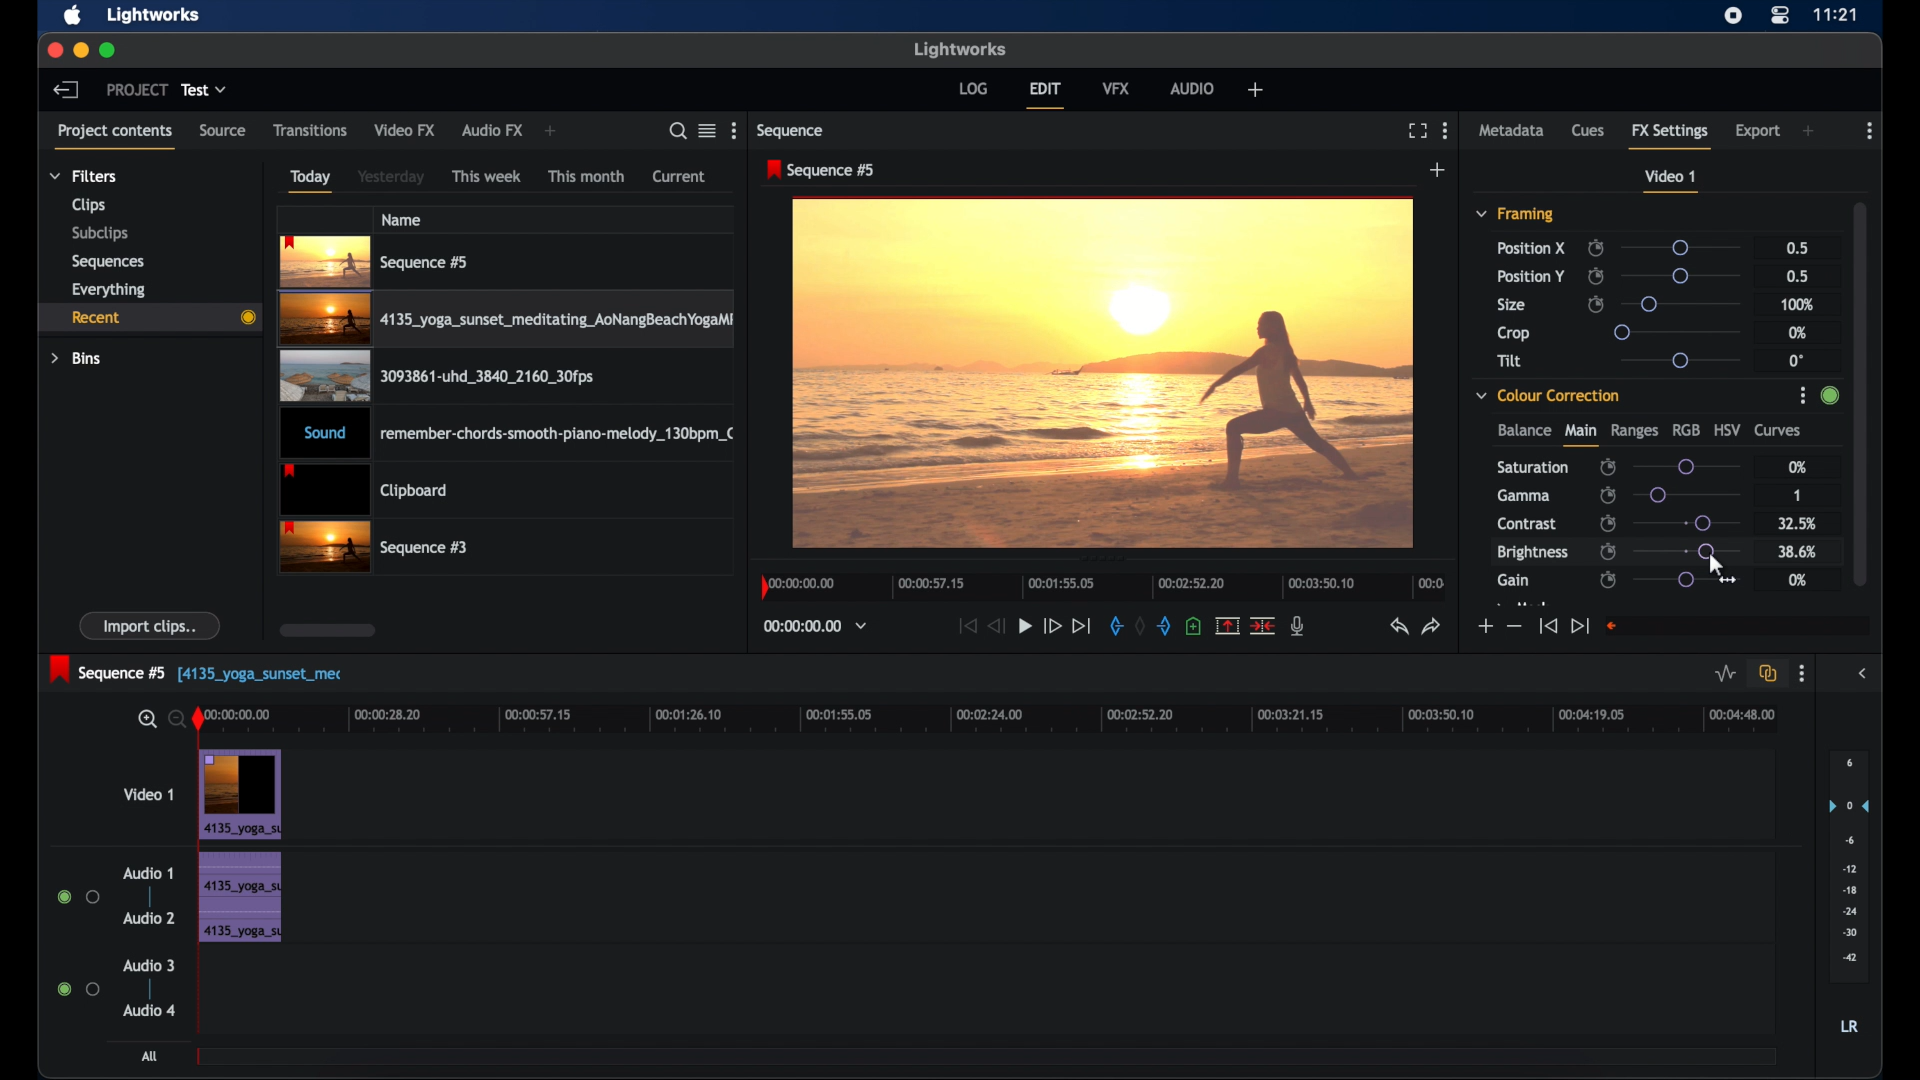 Image resolution: width=1920 pixels, height=1080 pixels. I want to click on name, so click(403, 219).